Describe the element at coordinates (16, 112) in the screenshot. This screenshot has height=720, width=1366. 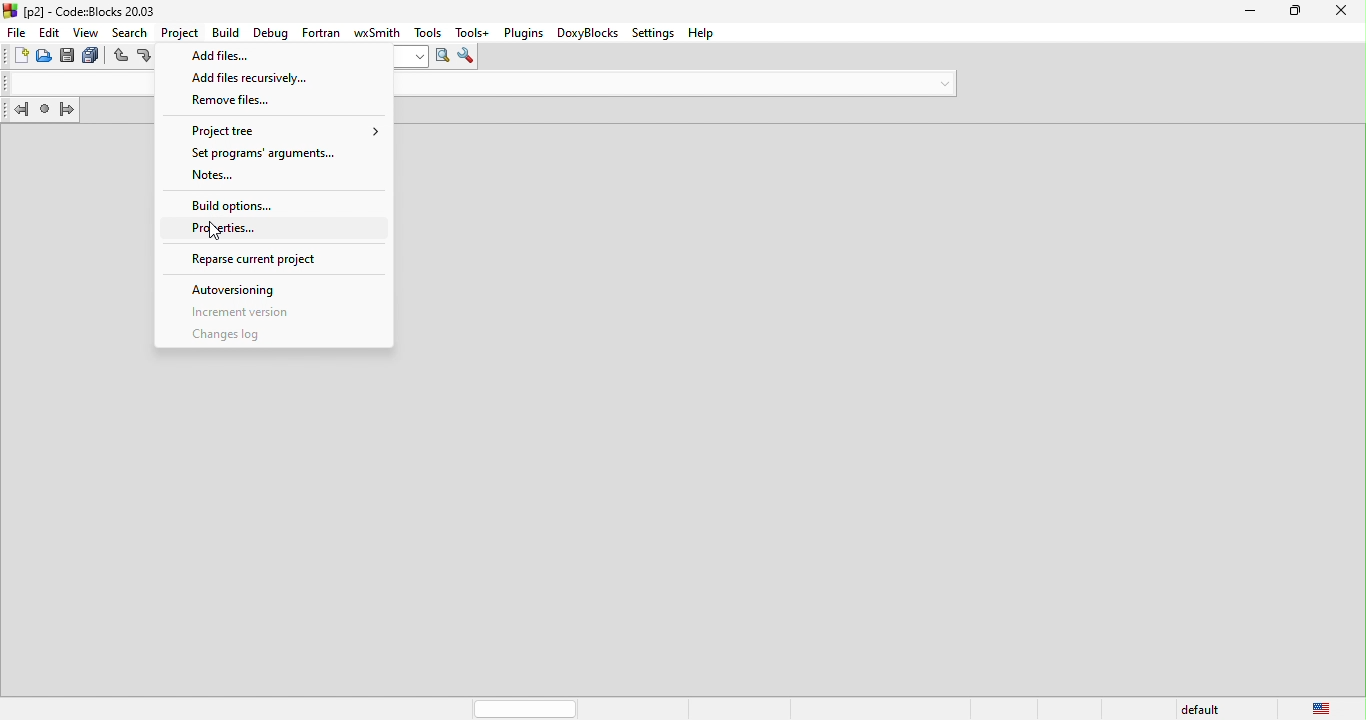
I see `jump back` at that location.